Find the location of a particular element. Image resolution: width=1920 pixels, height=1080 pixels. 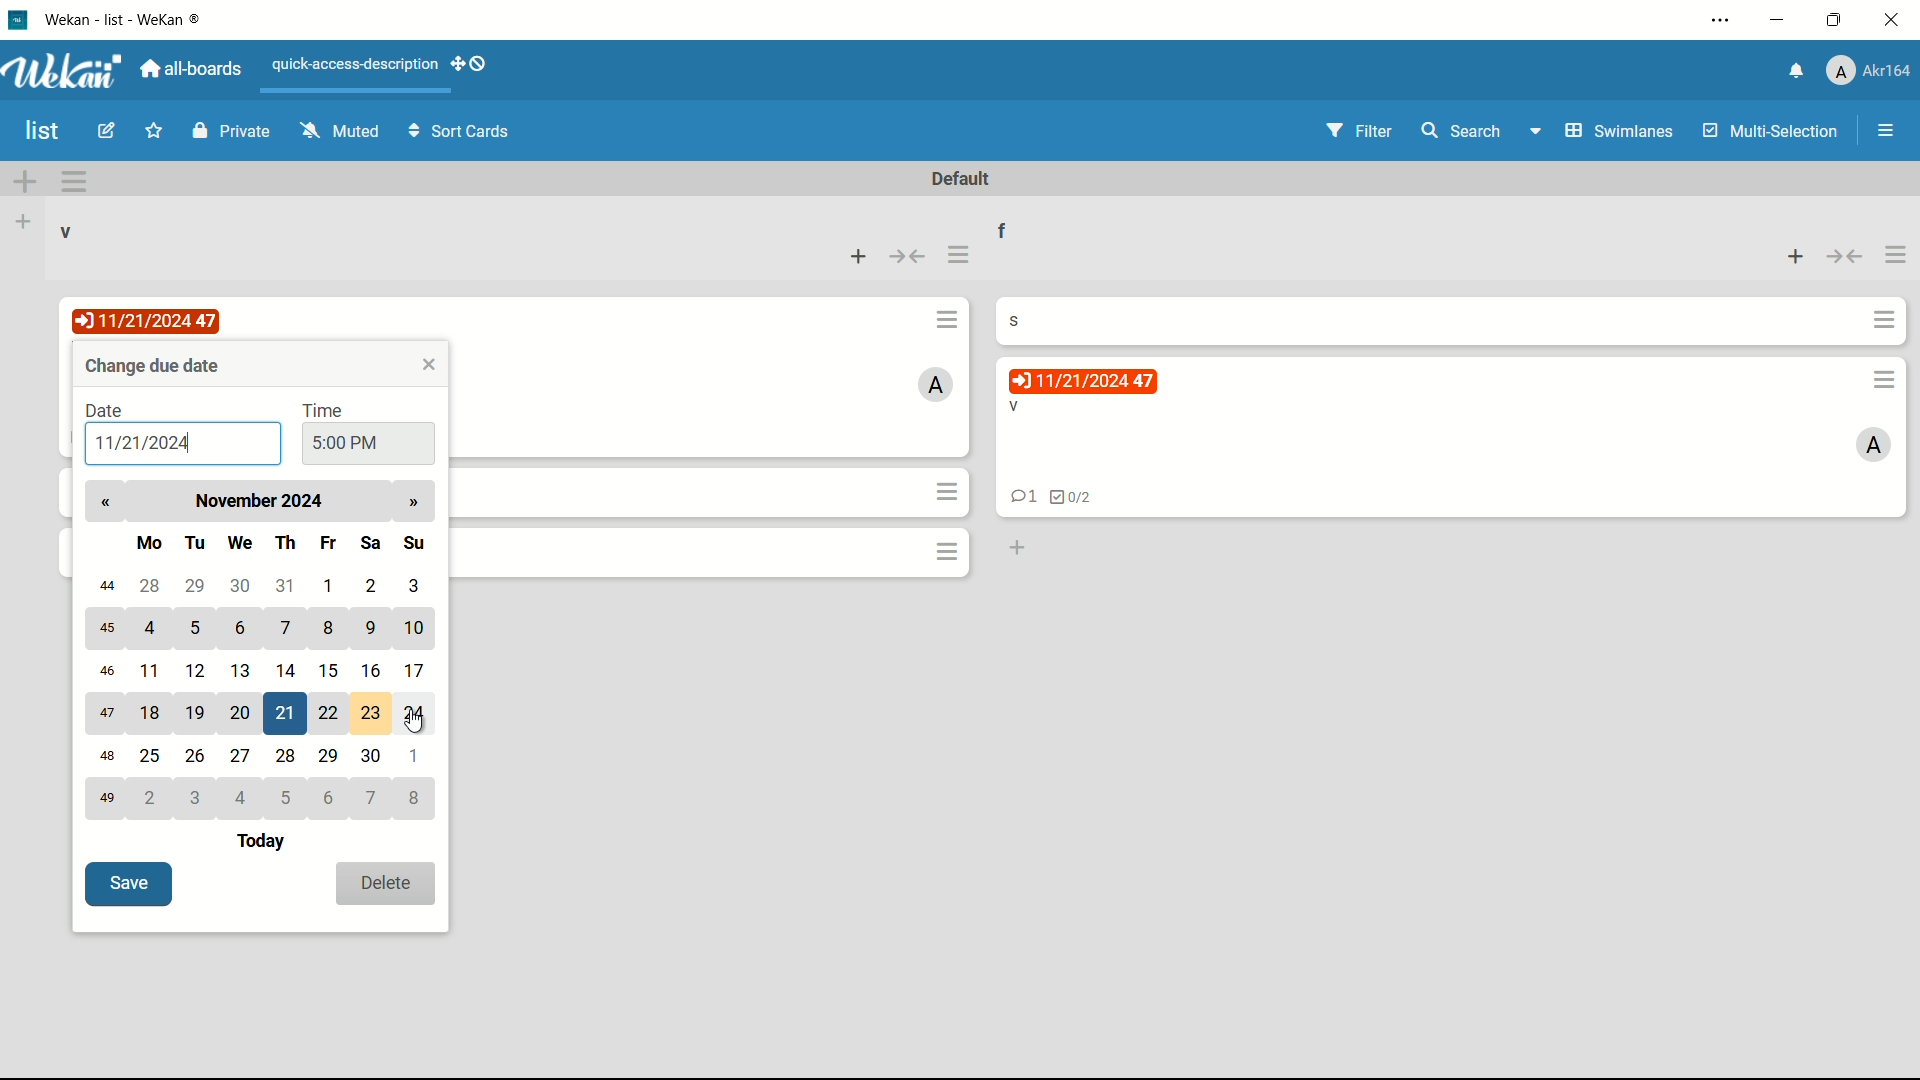

7 is located at coordinates (373, 799).